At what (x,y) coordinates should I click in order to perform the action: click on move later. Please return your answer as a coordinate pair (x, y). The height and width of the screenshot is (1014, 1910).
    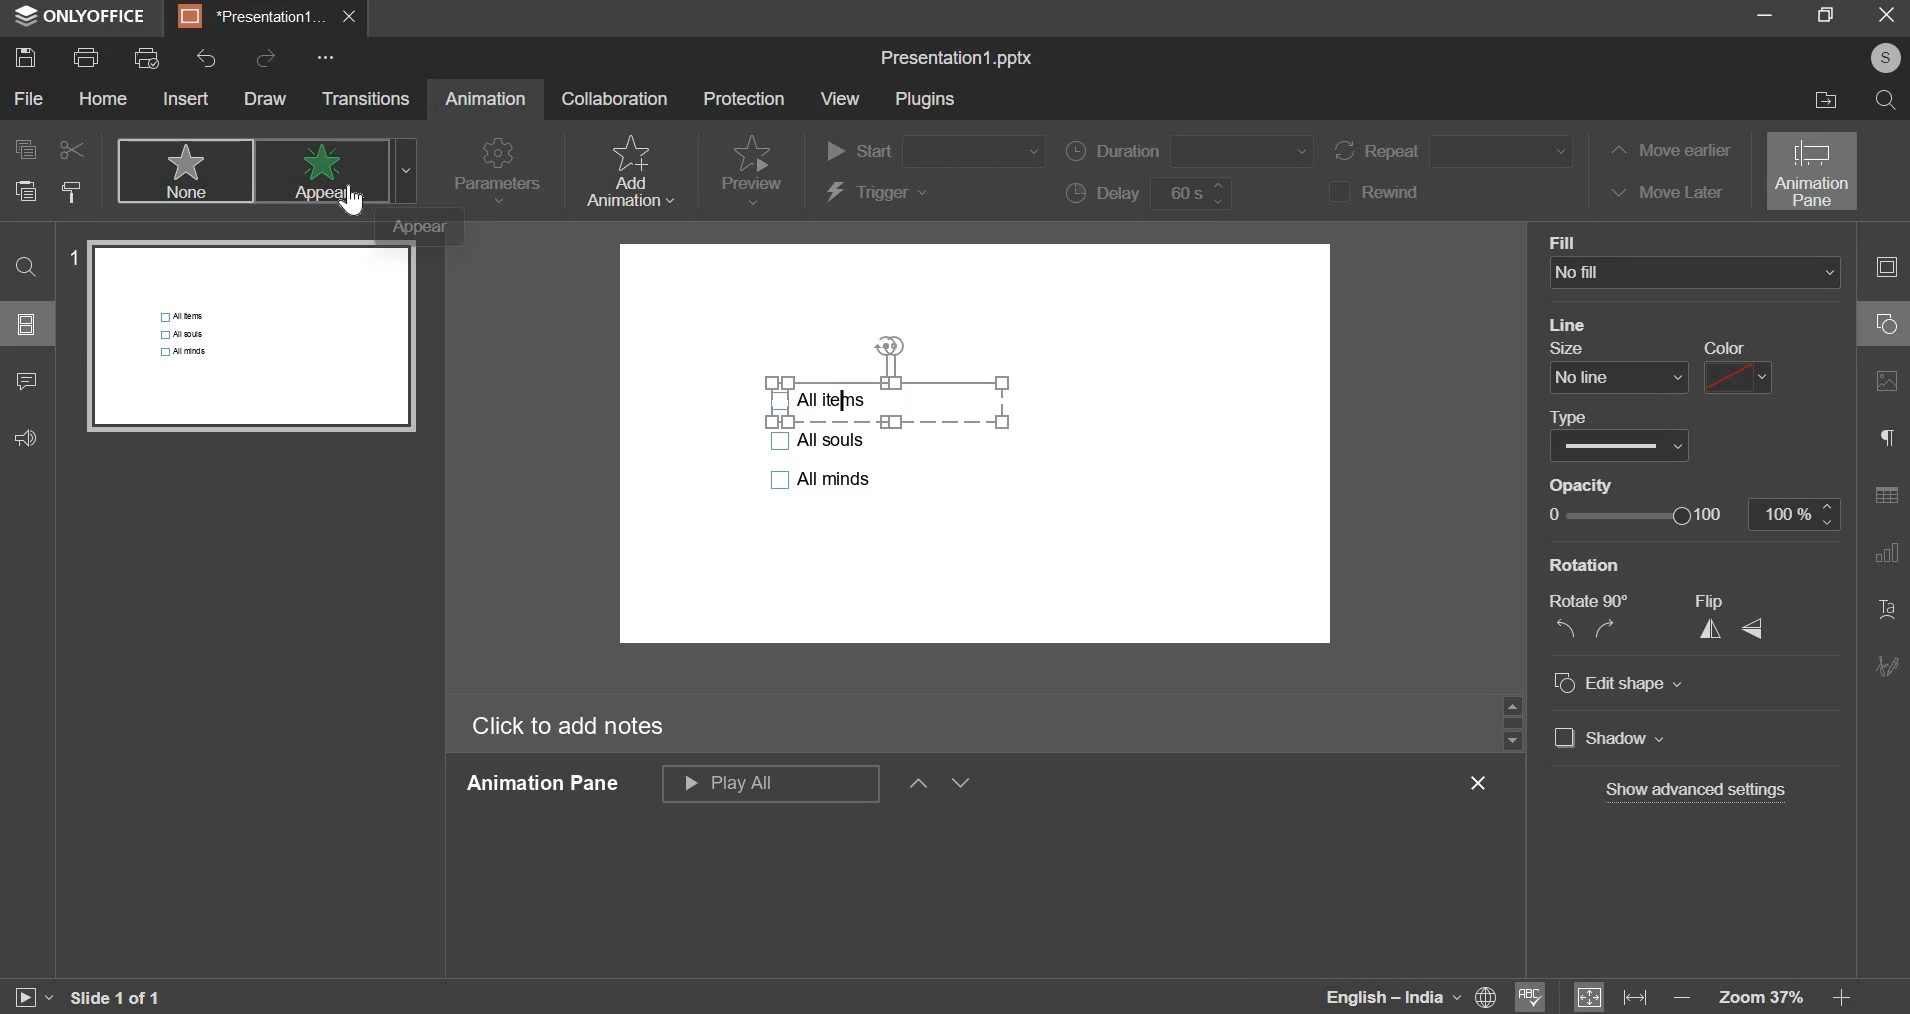
    Looking at the image, I should click on (1663, 190).